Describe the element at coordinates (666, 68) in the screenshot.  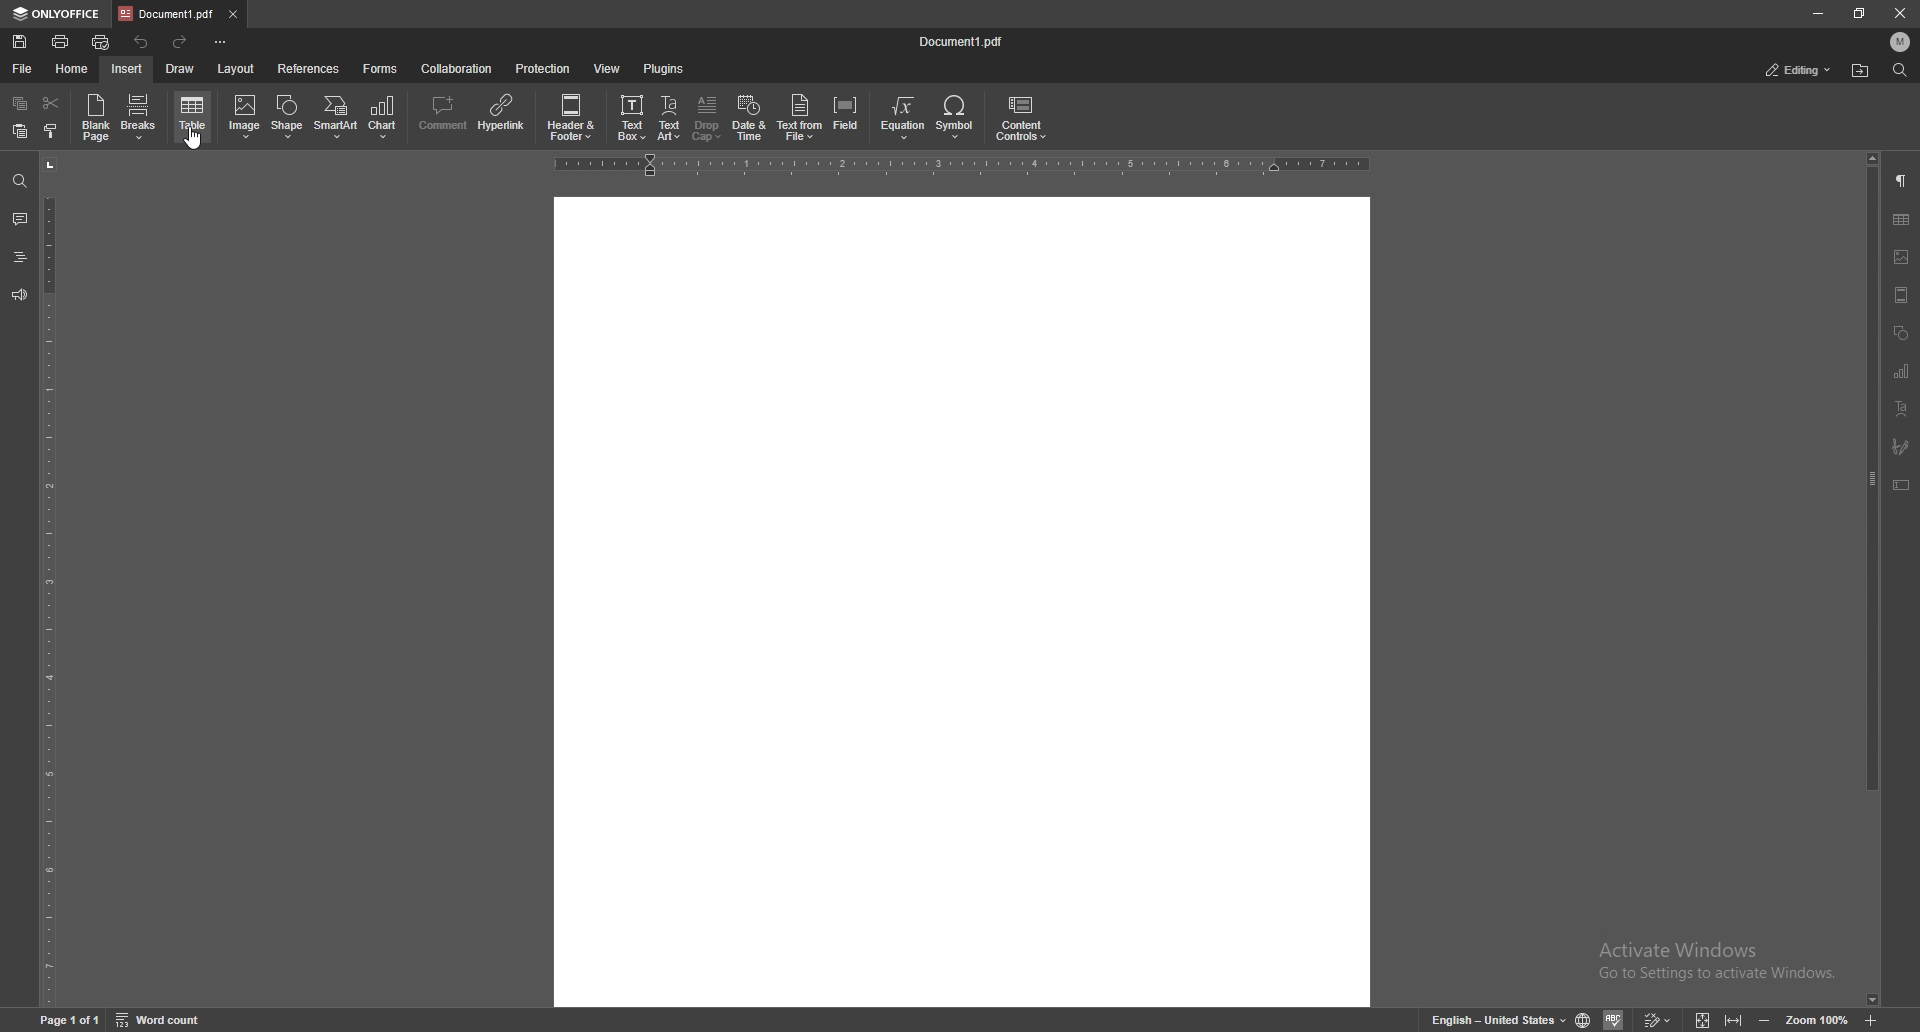
I see `plugins` at that location.